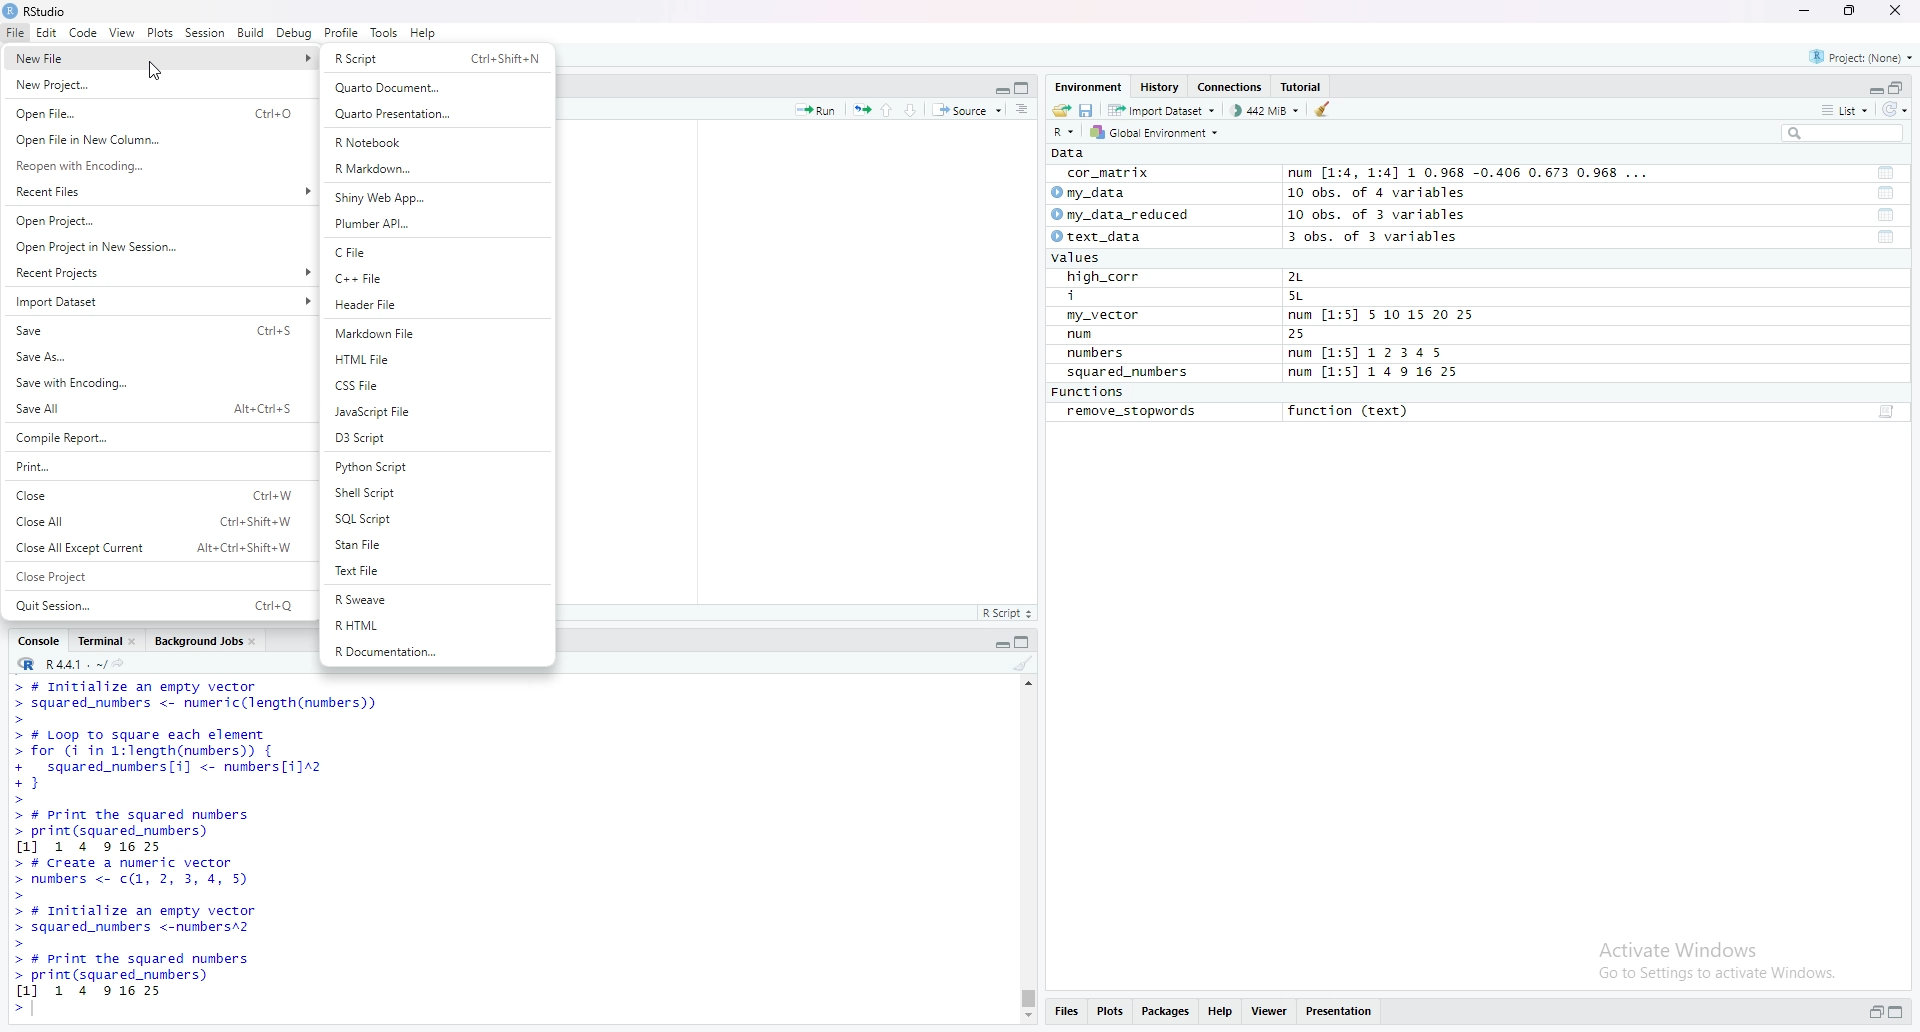 The height and width of the screenshot is (1032, 1920). Describe the element at coordinates (438, 520) in the screenshot. I see `SQL Script` at that location.